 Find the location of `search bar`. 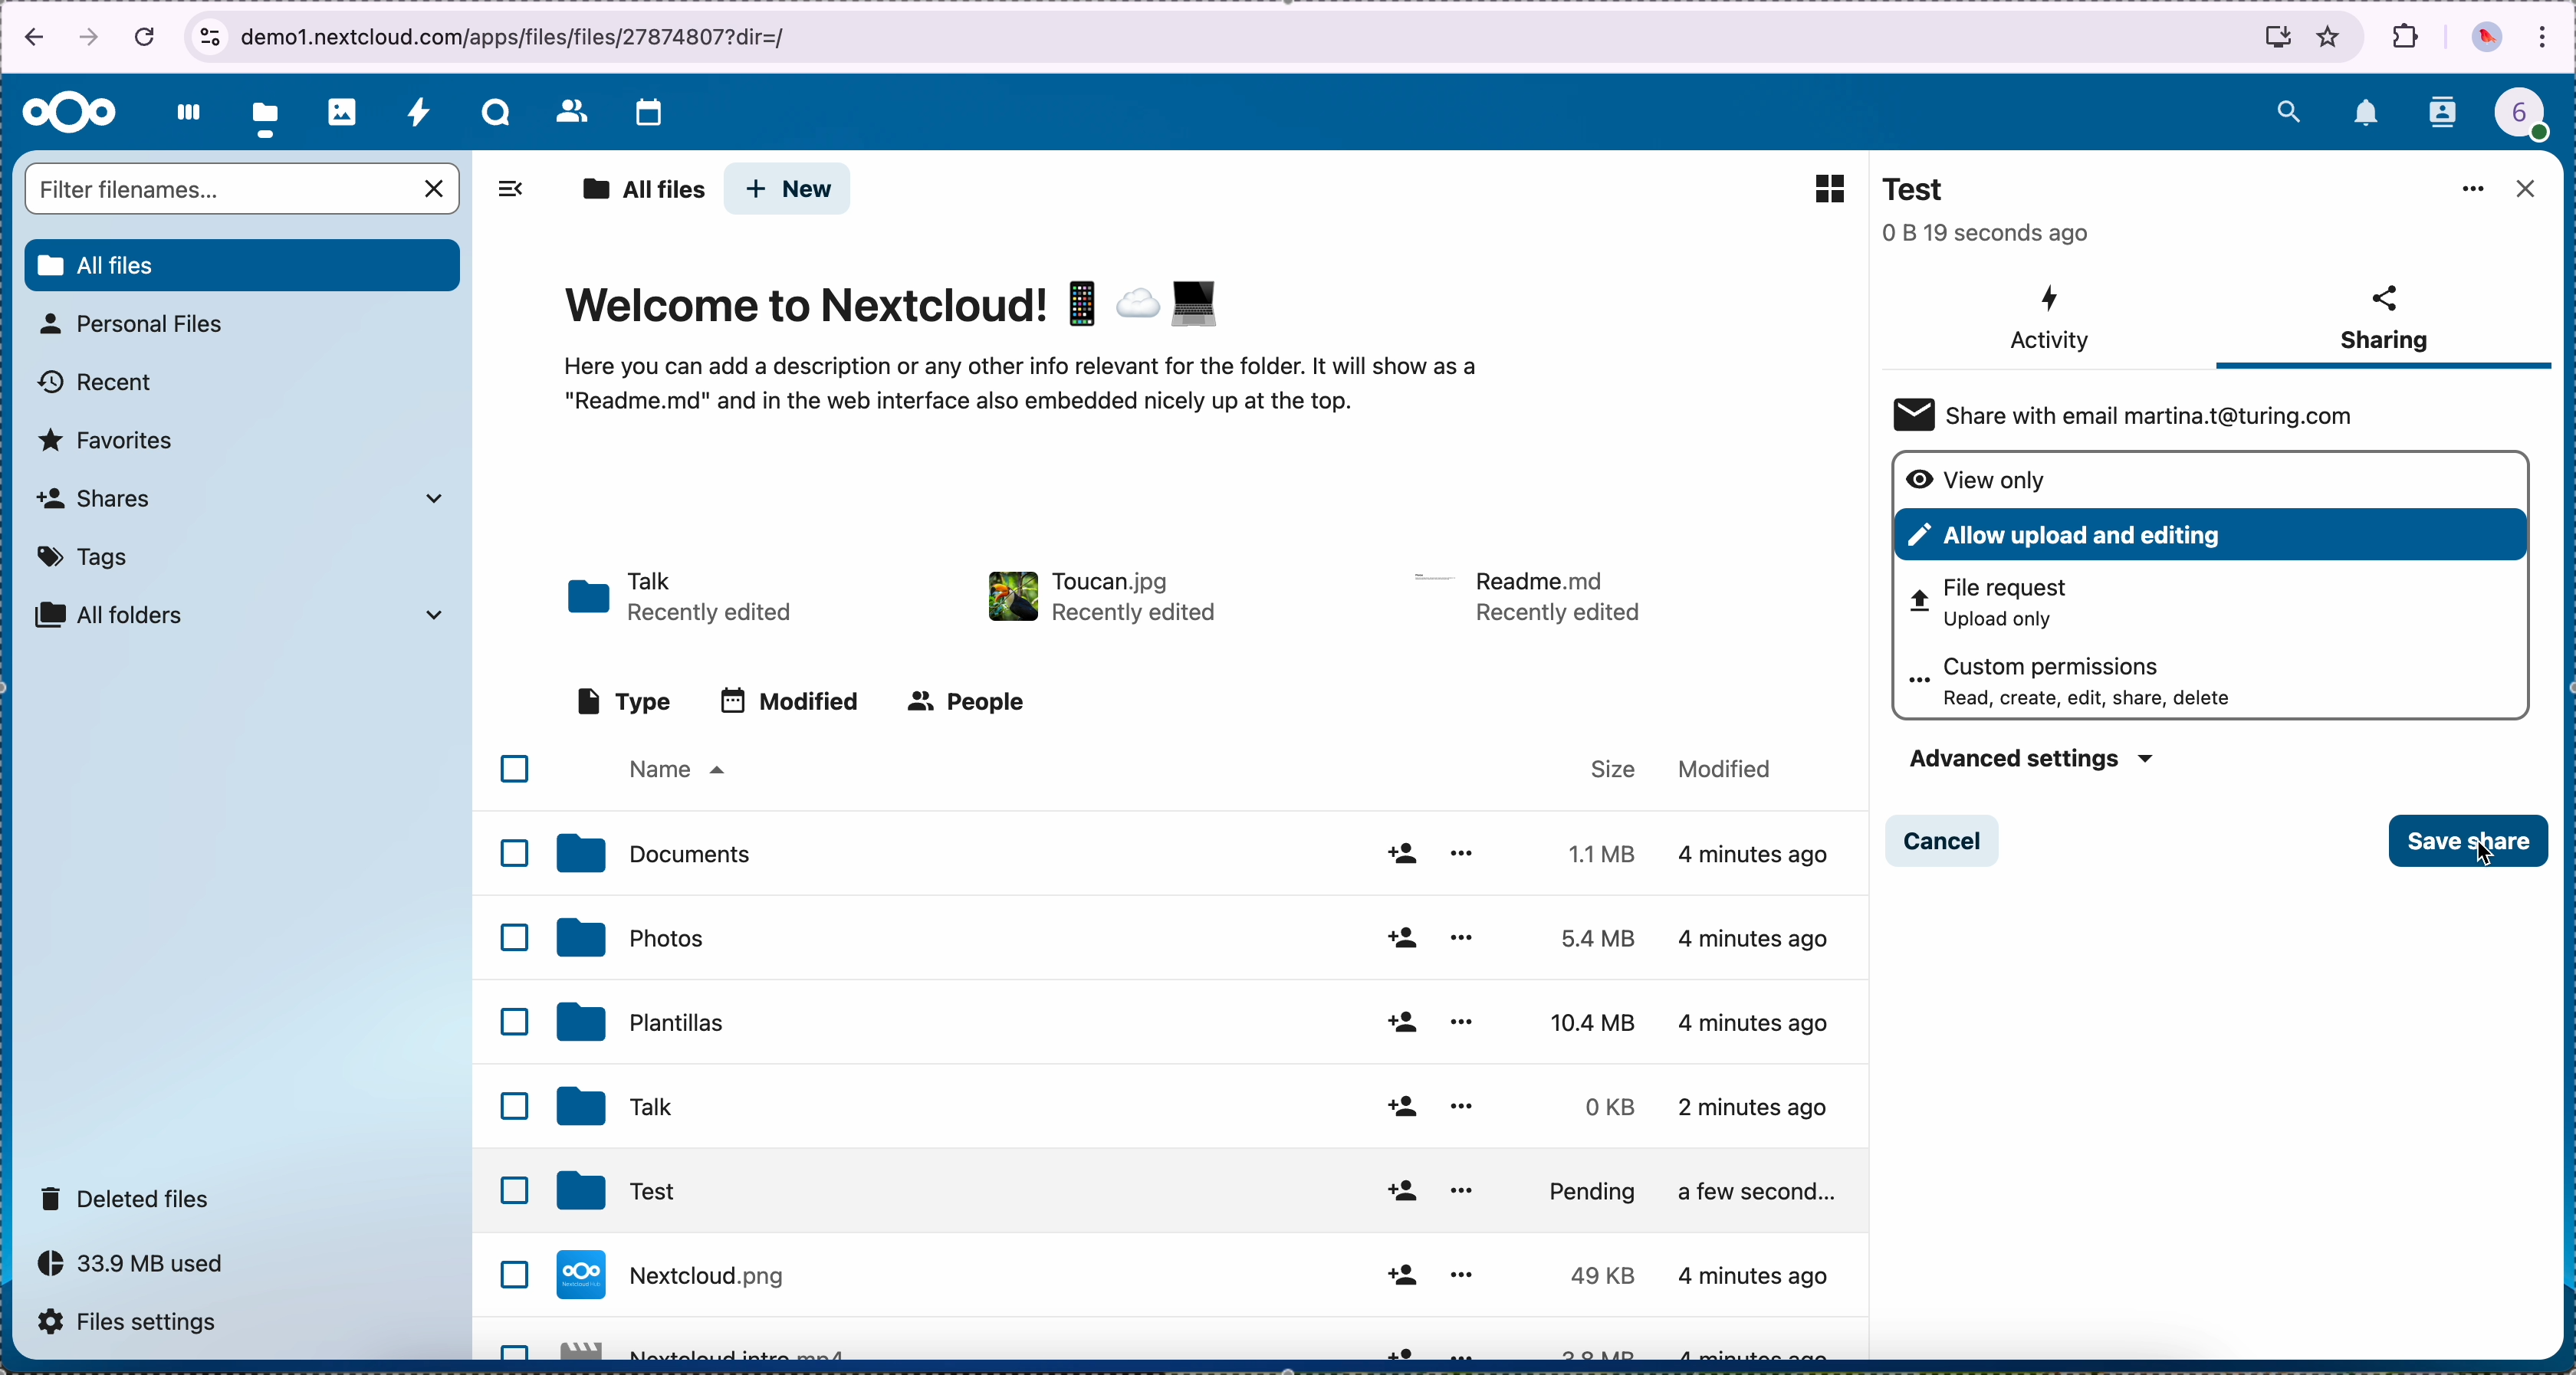

search bar is located at coordinates (245, 191).